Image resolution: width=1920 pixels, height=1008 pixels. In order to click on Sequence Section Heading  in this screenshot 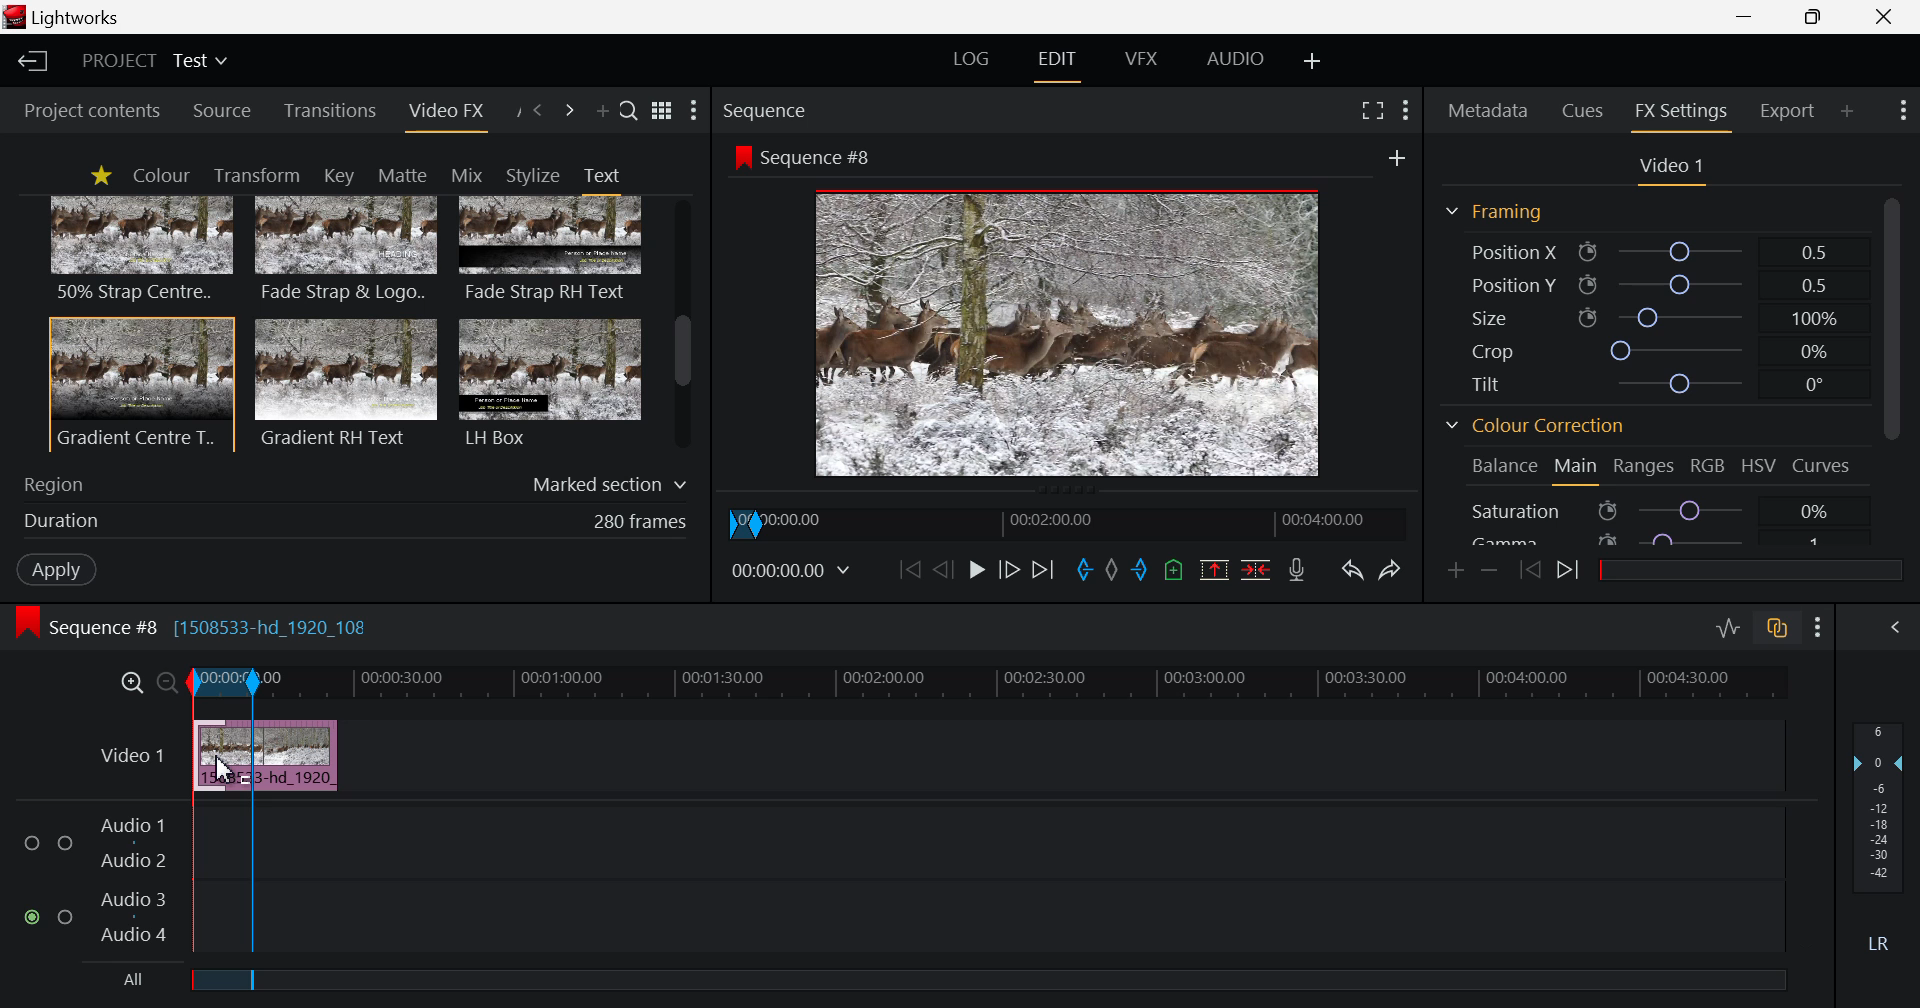, I will do `click(848, 109)`.